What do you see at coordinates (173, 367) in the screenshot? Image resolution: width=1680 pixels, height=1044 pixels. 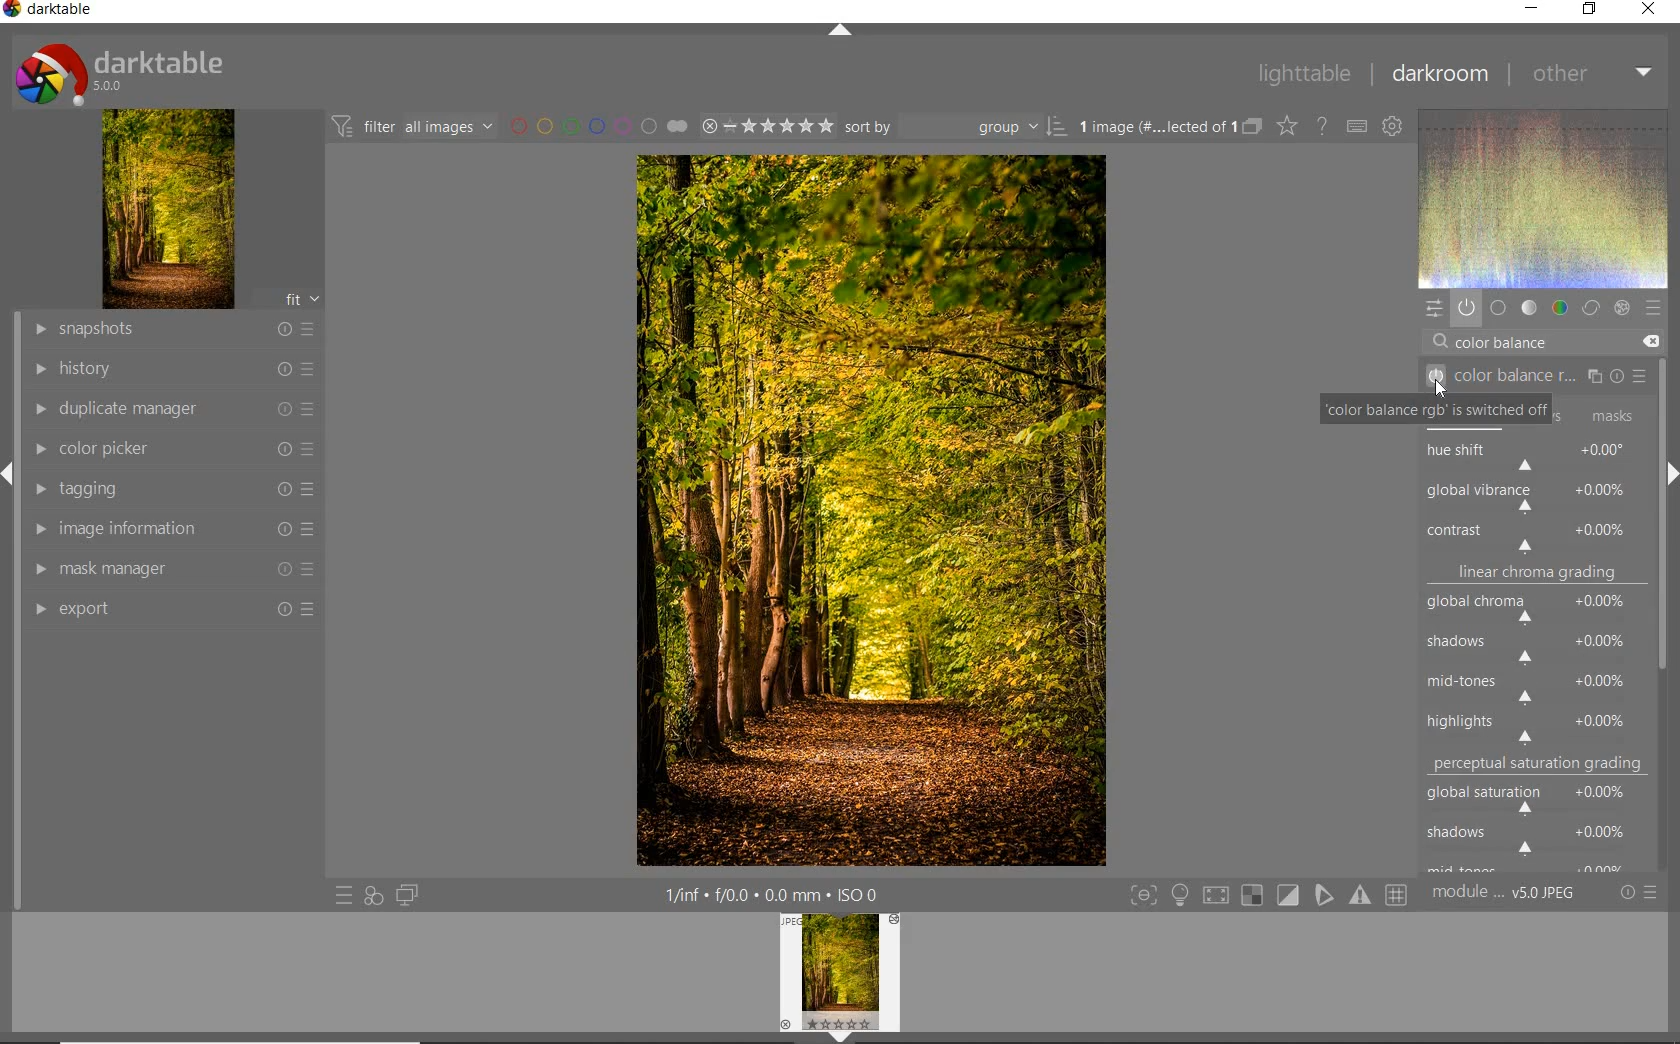 I see `history` at bounding box center [173, 367].